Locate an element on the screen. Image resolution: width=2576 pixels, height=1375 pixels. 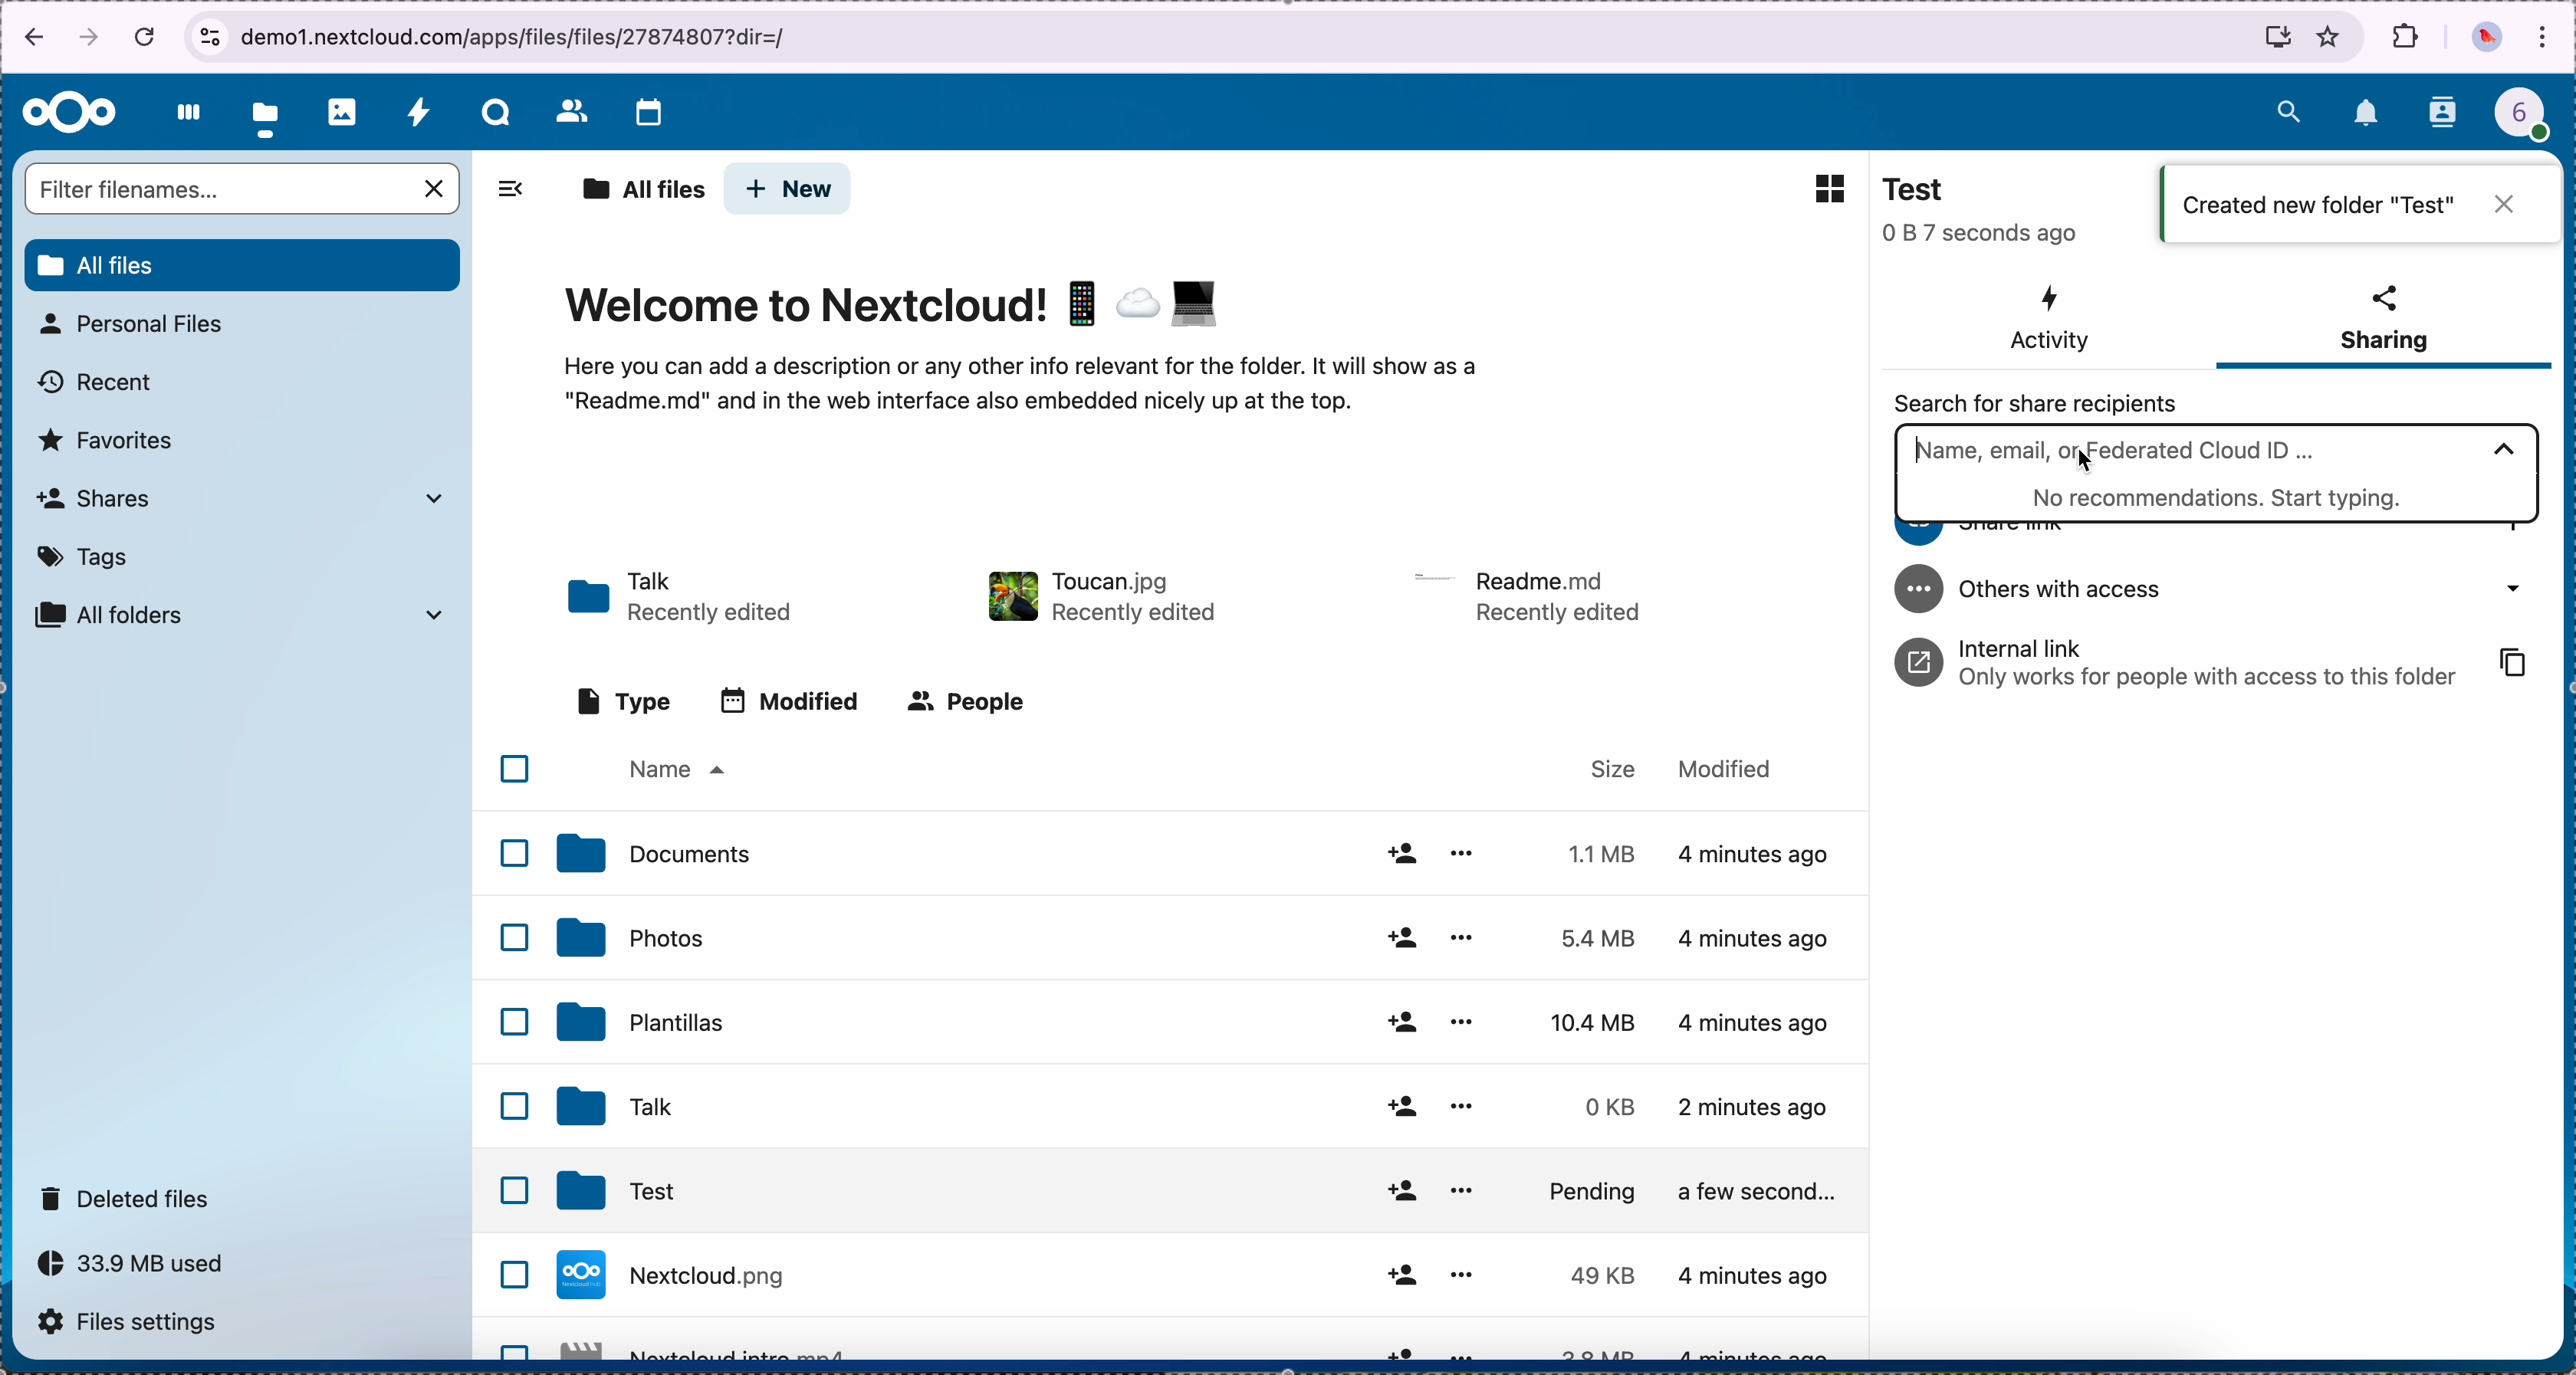
size is located at coordinates (1615, 766).